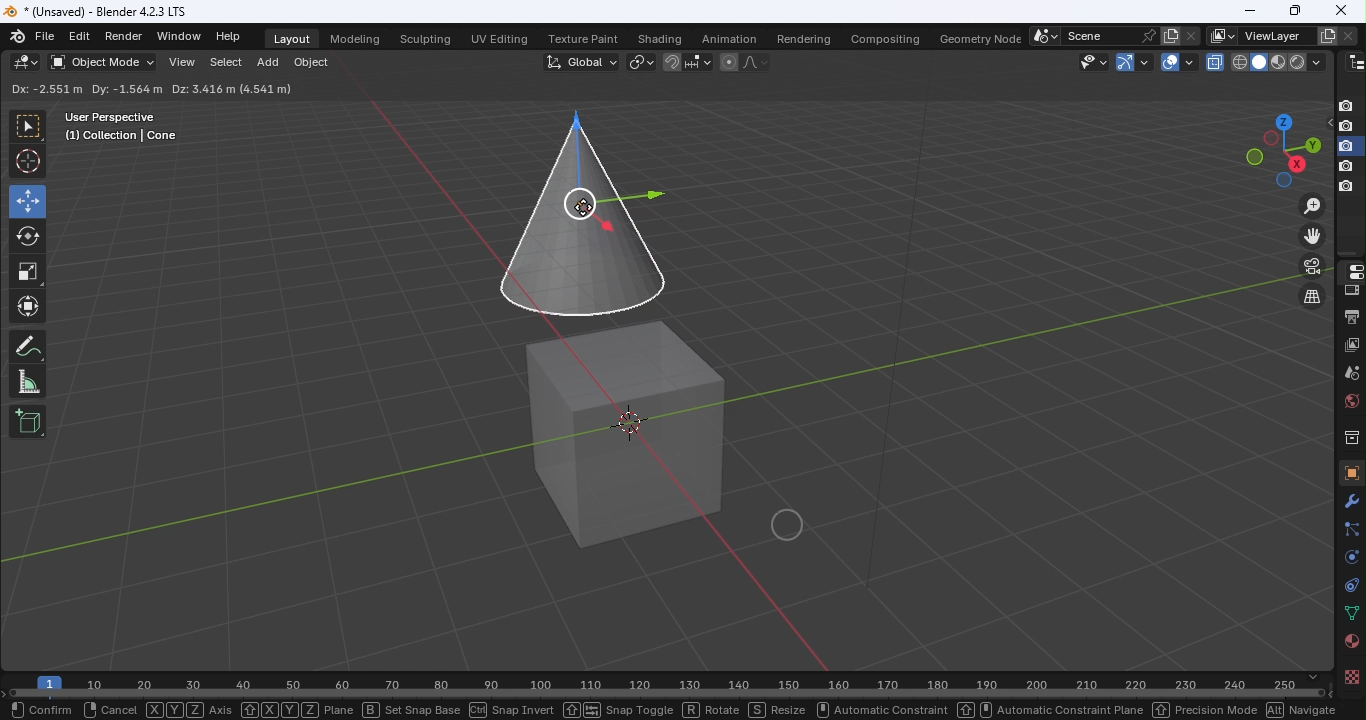 This screenshot has width=1366, height=720. I want to click on Document name, so click(105, 10).